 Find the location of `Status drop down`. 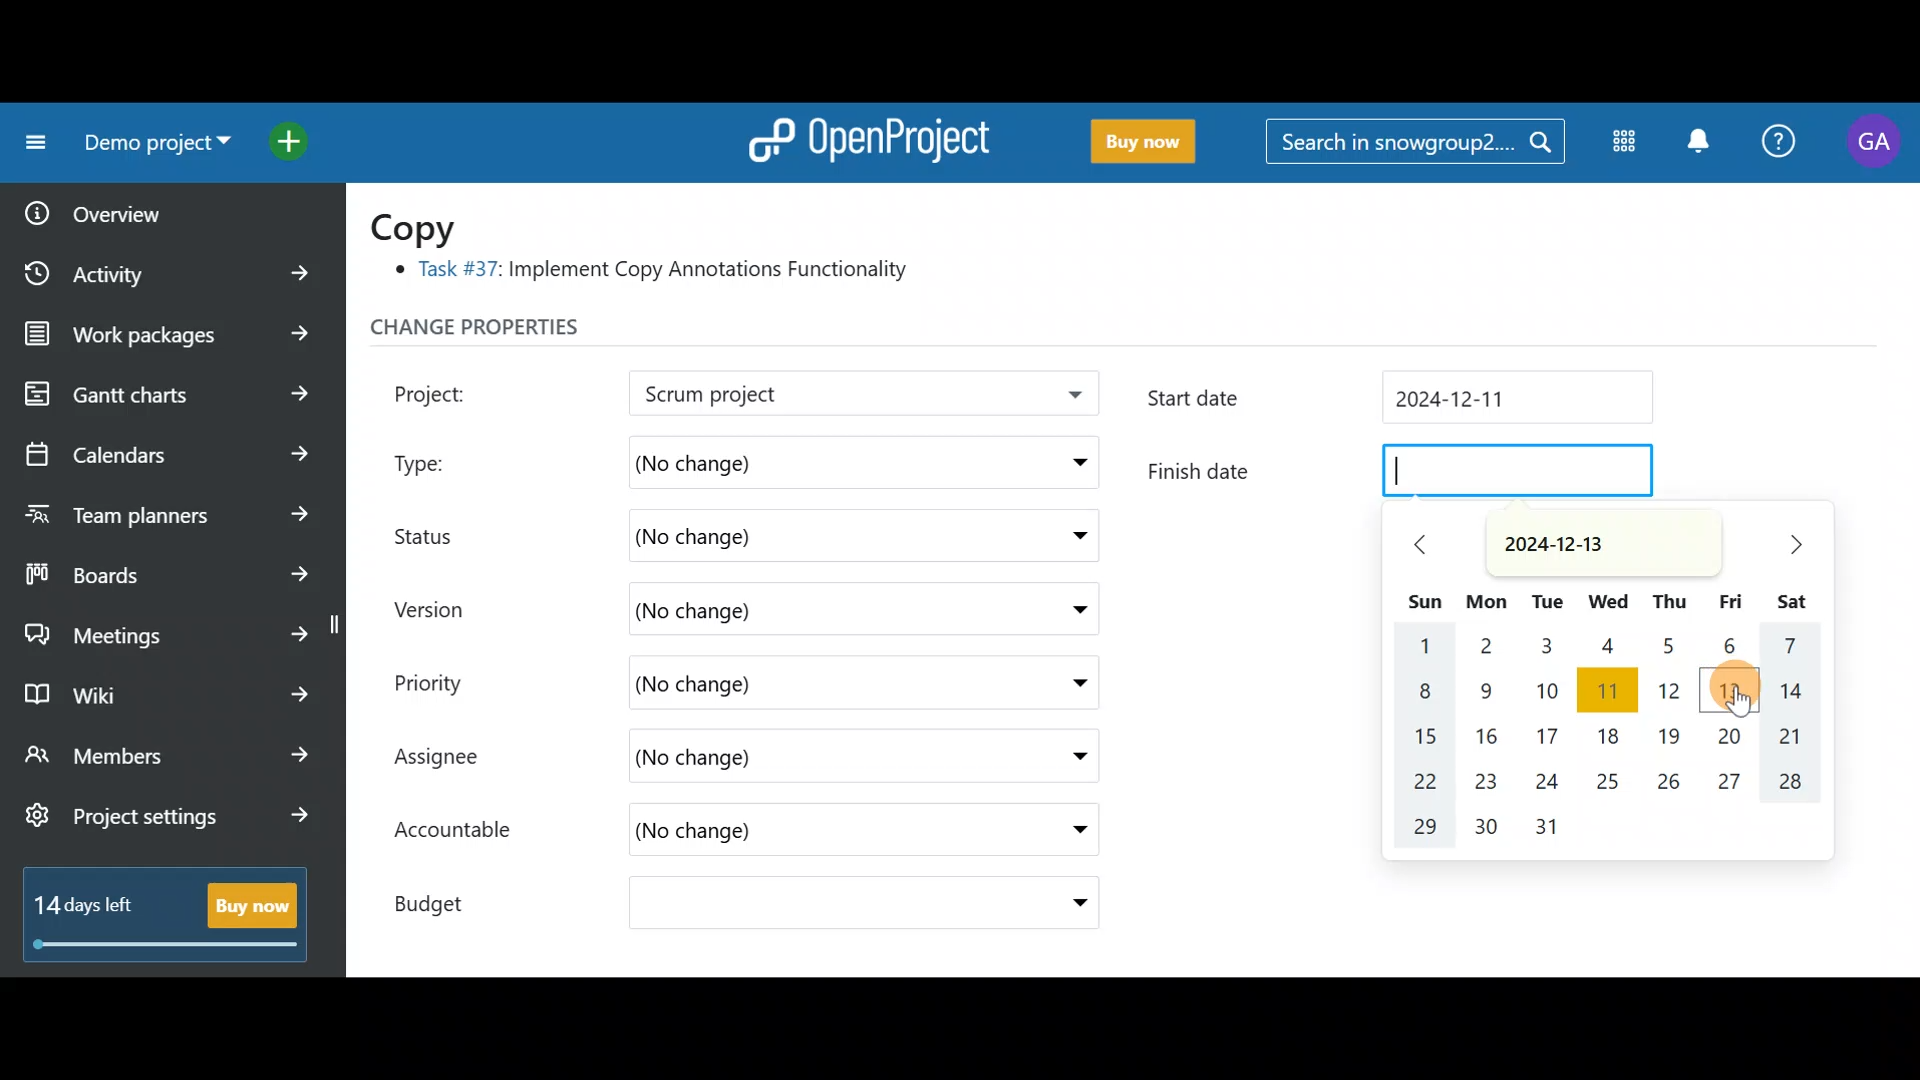

Status drop down is located at coordinates (1073, 536).